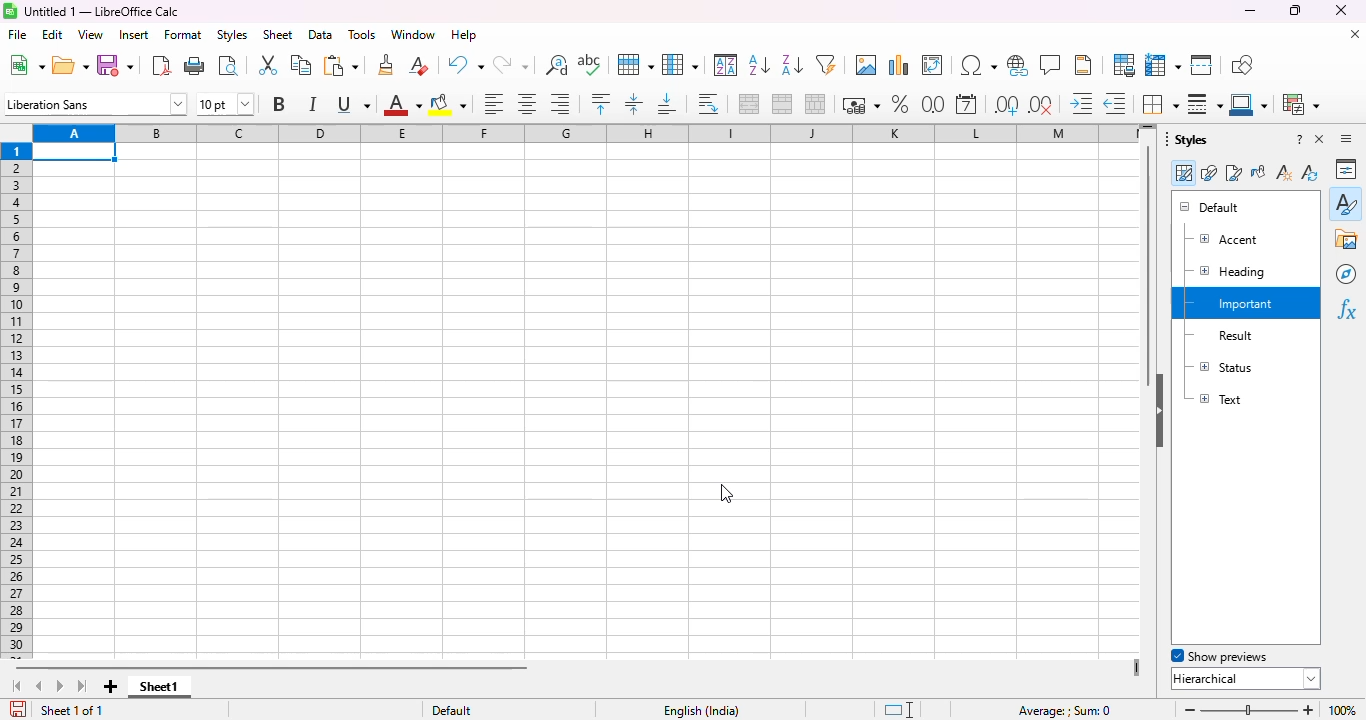 The height and width of the screenshot is (720, 1366). Describe the element at coordinates (867, 65) in the screenshot. I see `insert image` at that location.